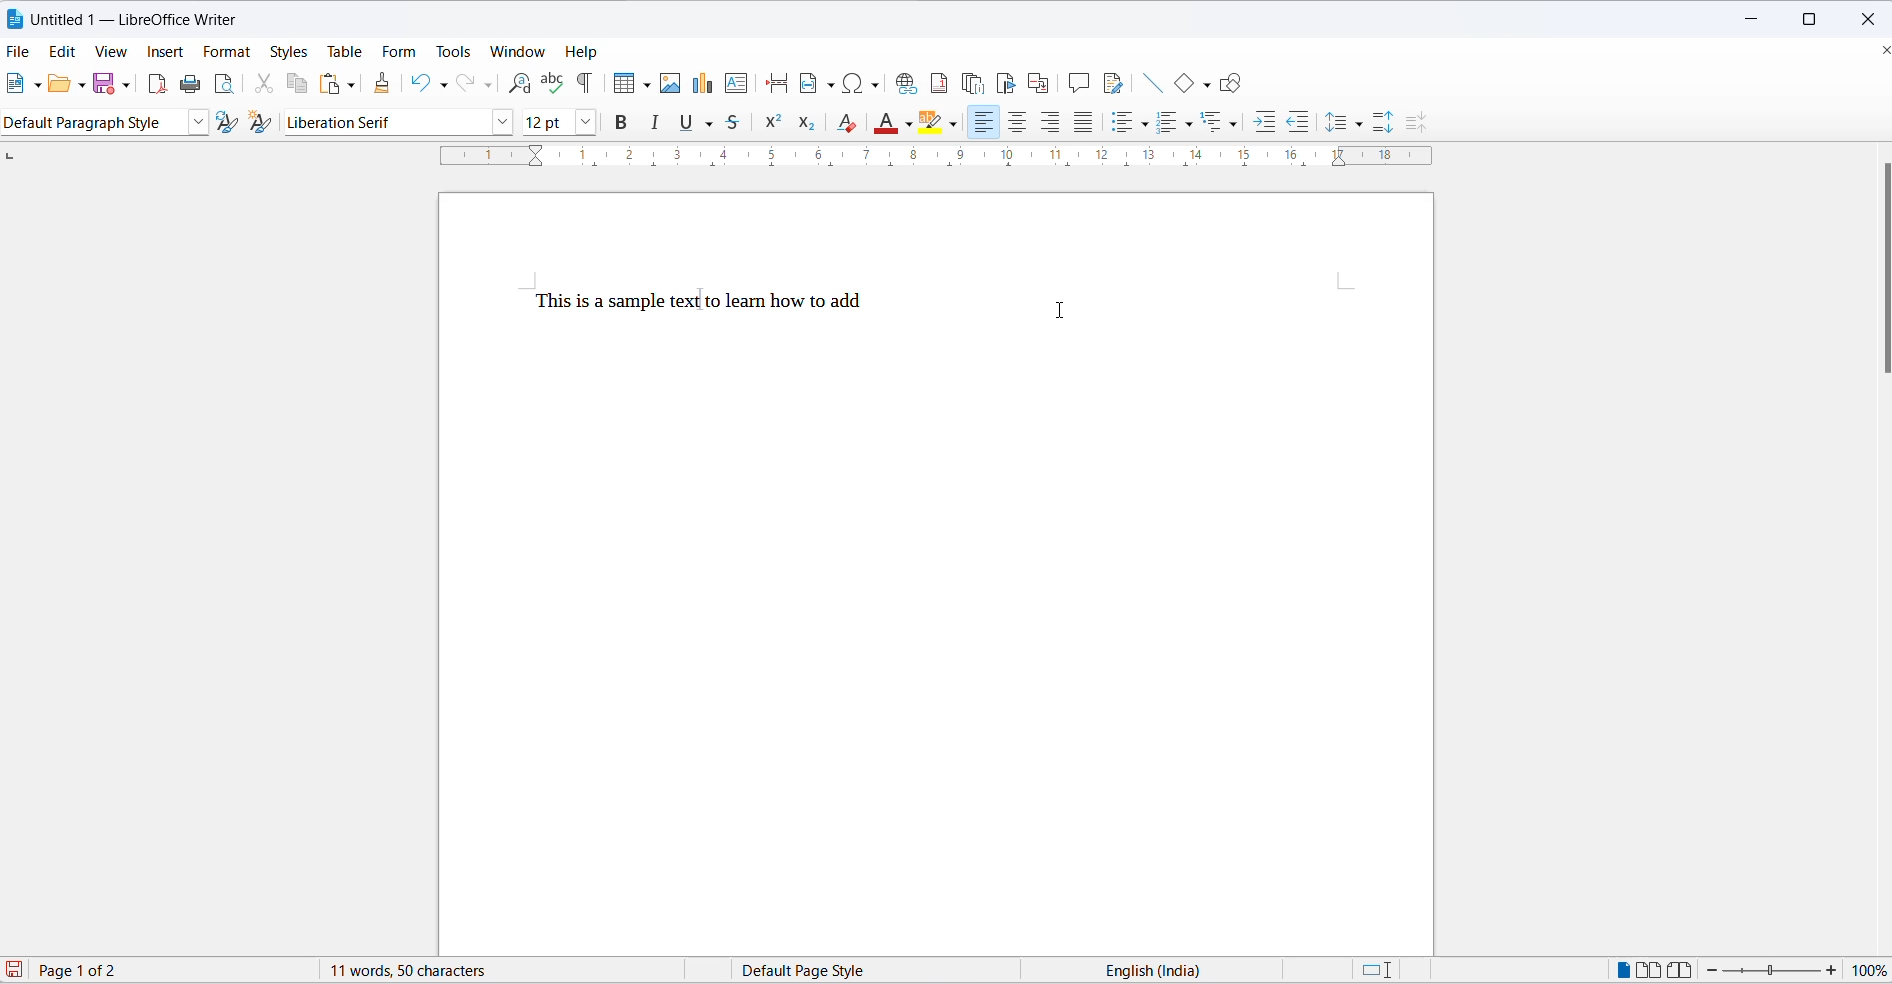 Image resolution: width=1892 pixels, height=984 pixels. I want to click on style options, so click(195, 123).